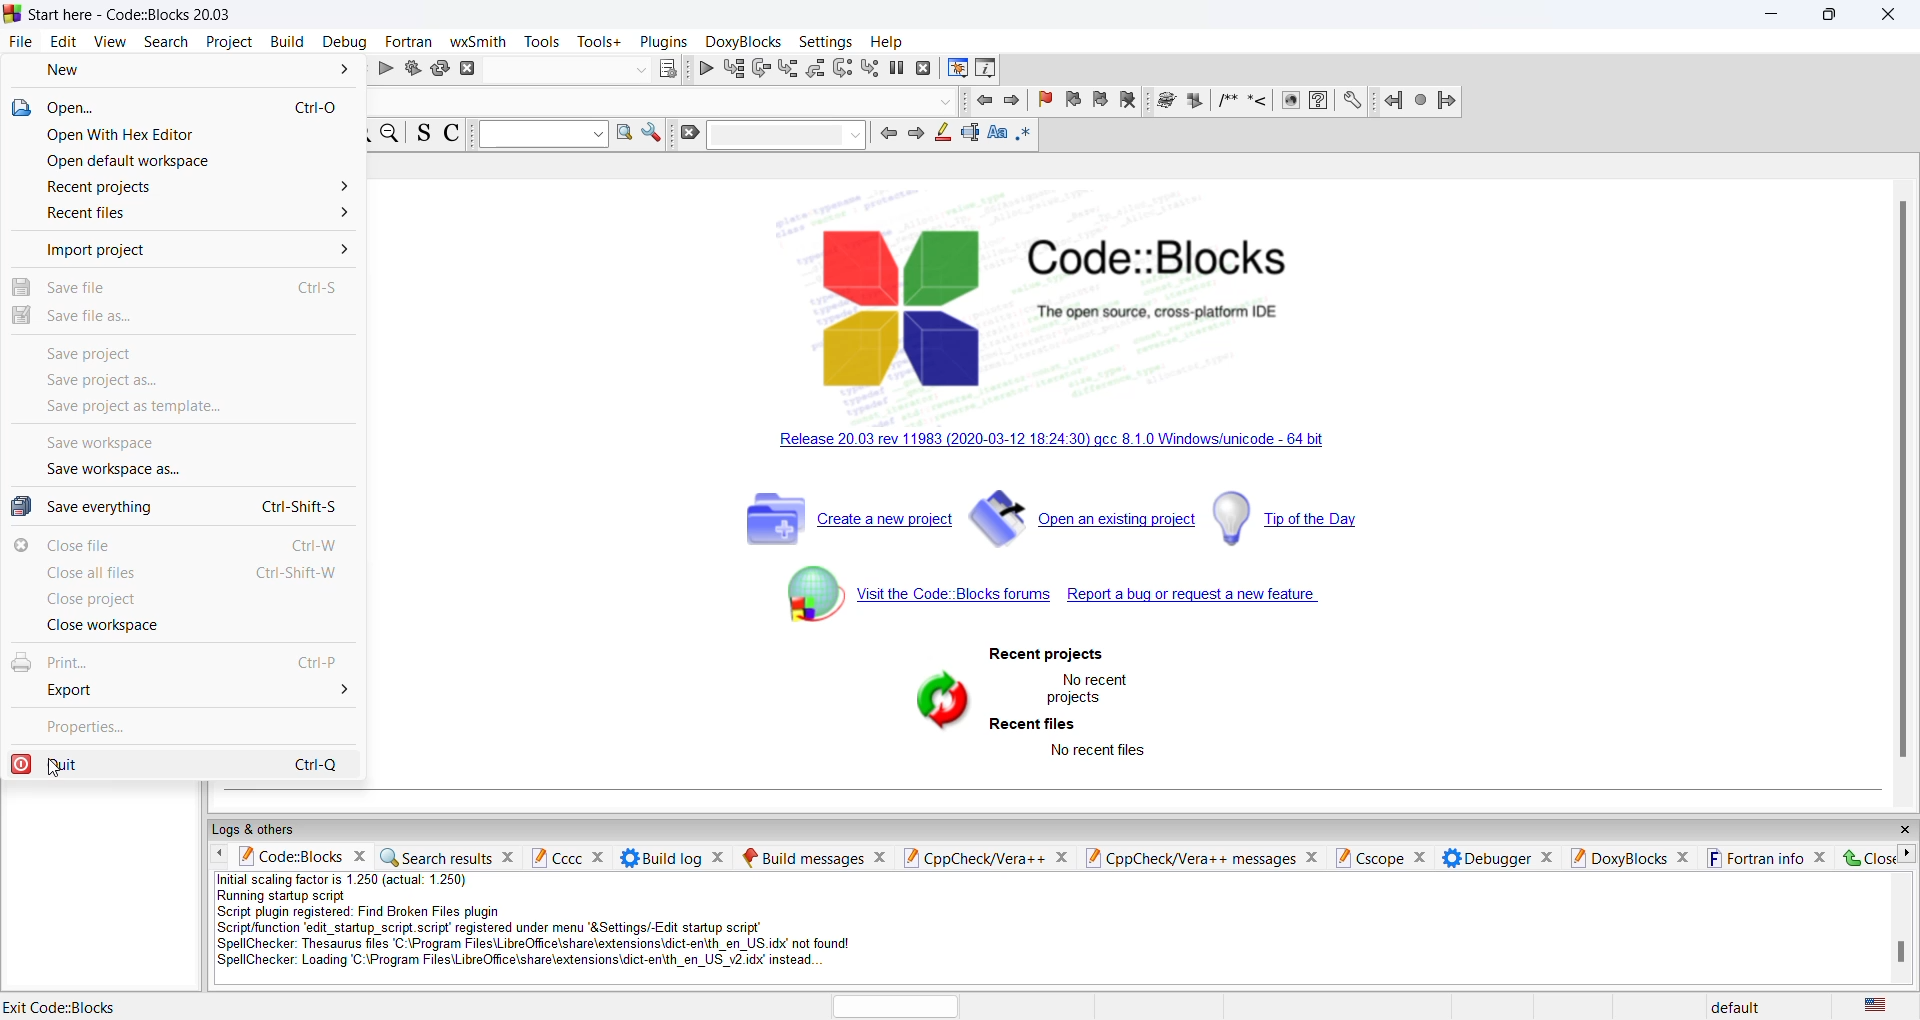 The width and height of the screenshot is (1920, 1020). Describe the element at coordinates (661, 41) in the screenshot. I see `plugins` at that location.